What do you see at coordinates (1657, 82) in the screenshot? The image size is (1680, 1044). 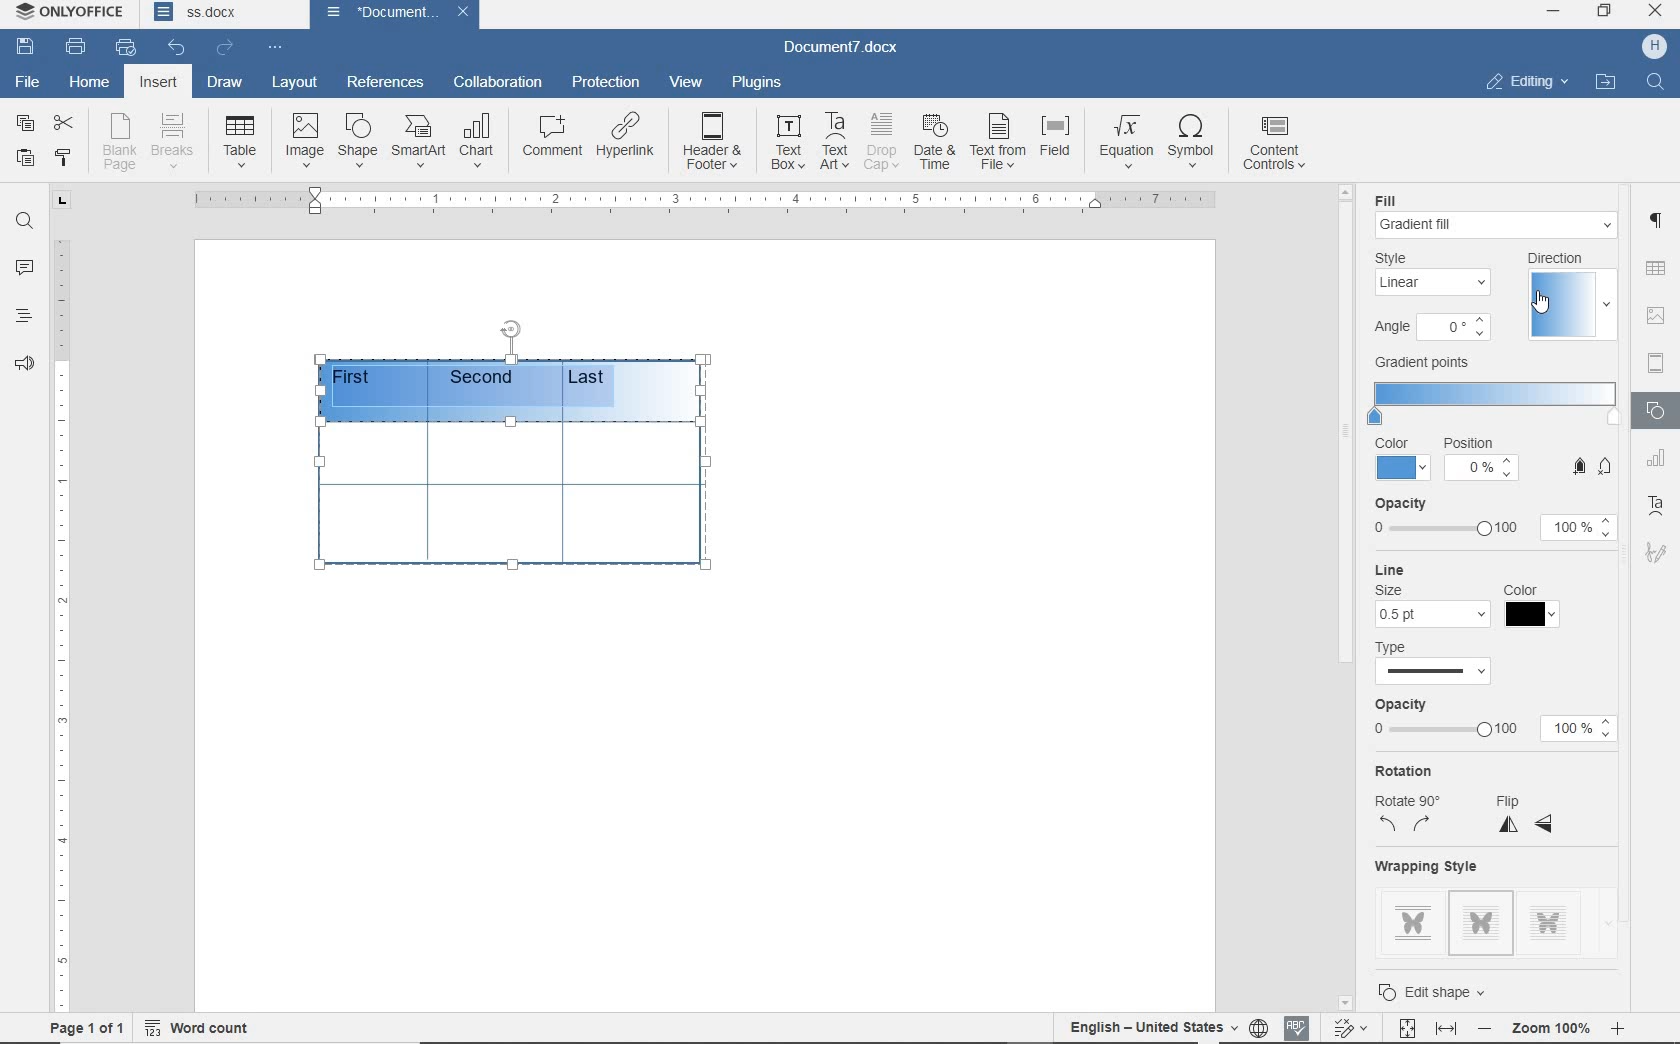 I see `FIND` at bounding box center [1657, 82].